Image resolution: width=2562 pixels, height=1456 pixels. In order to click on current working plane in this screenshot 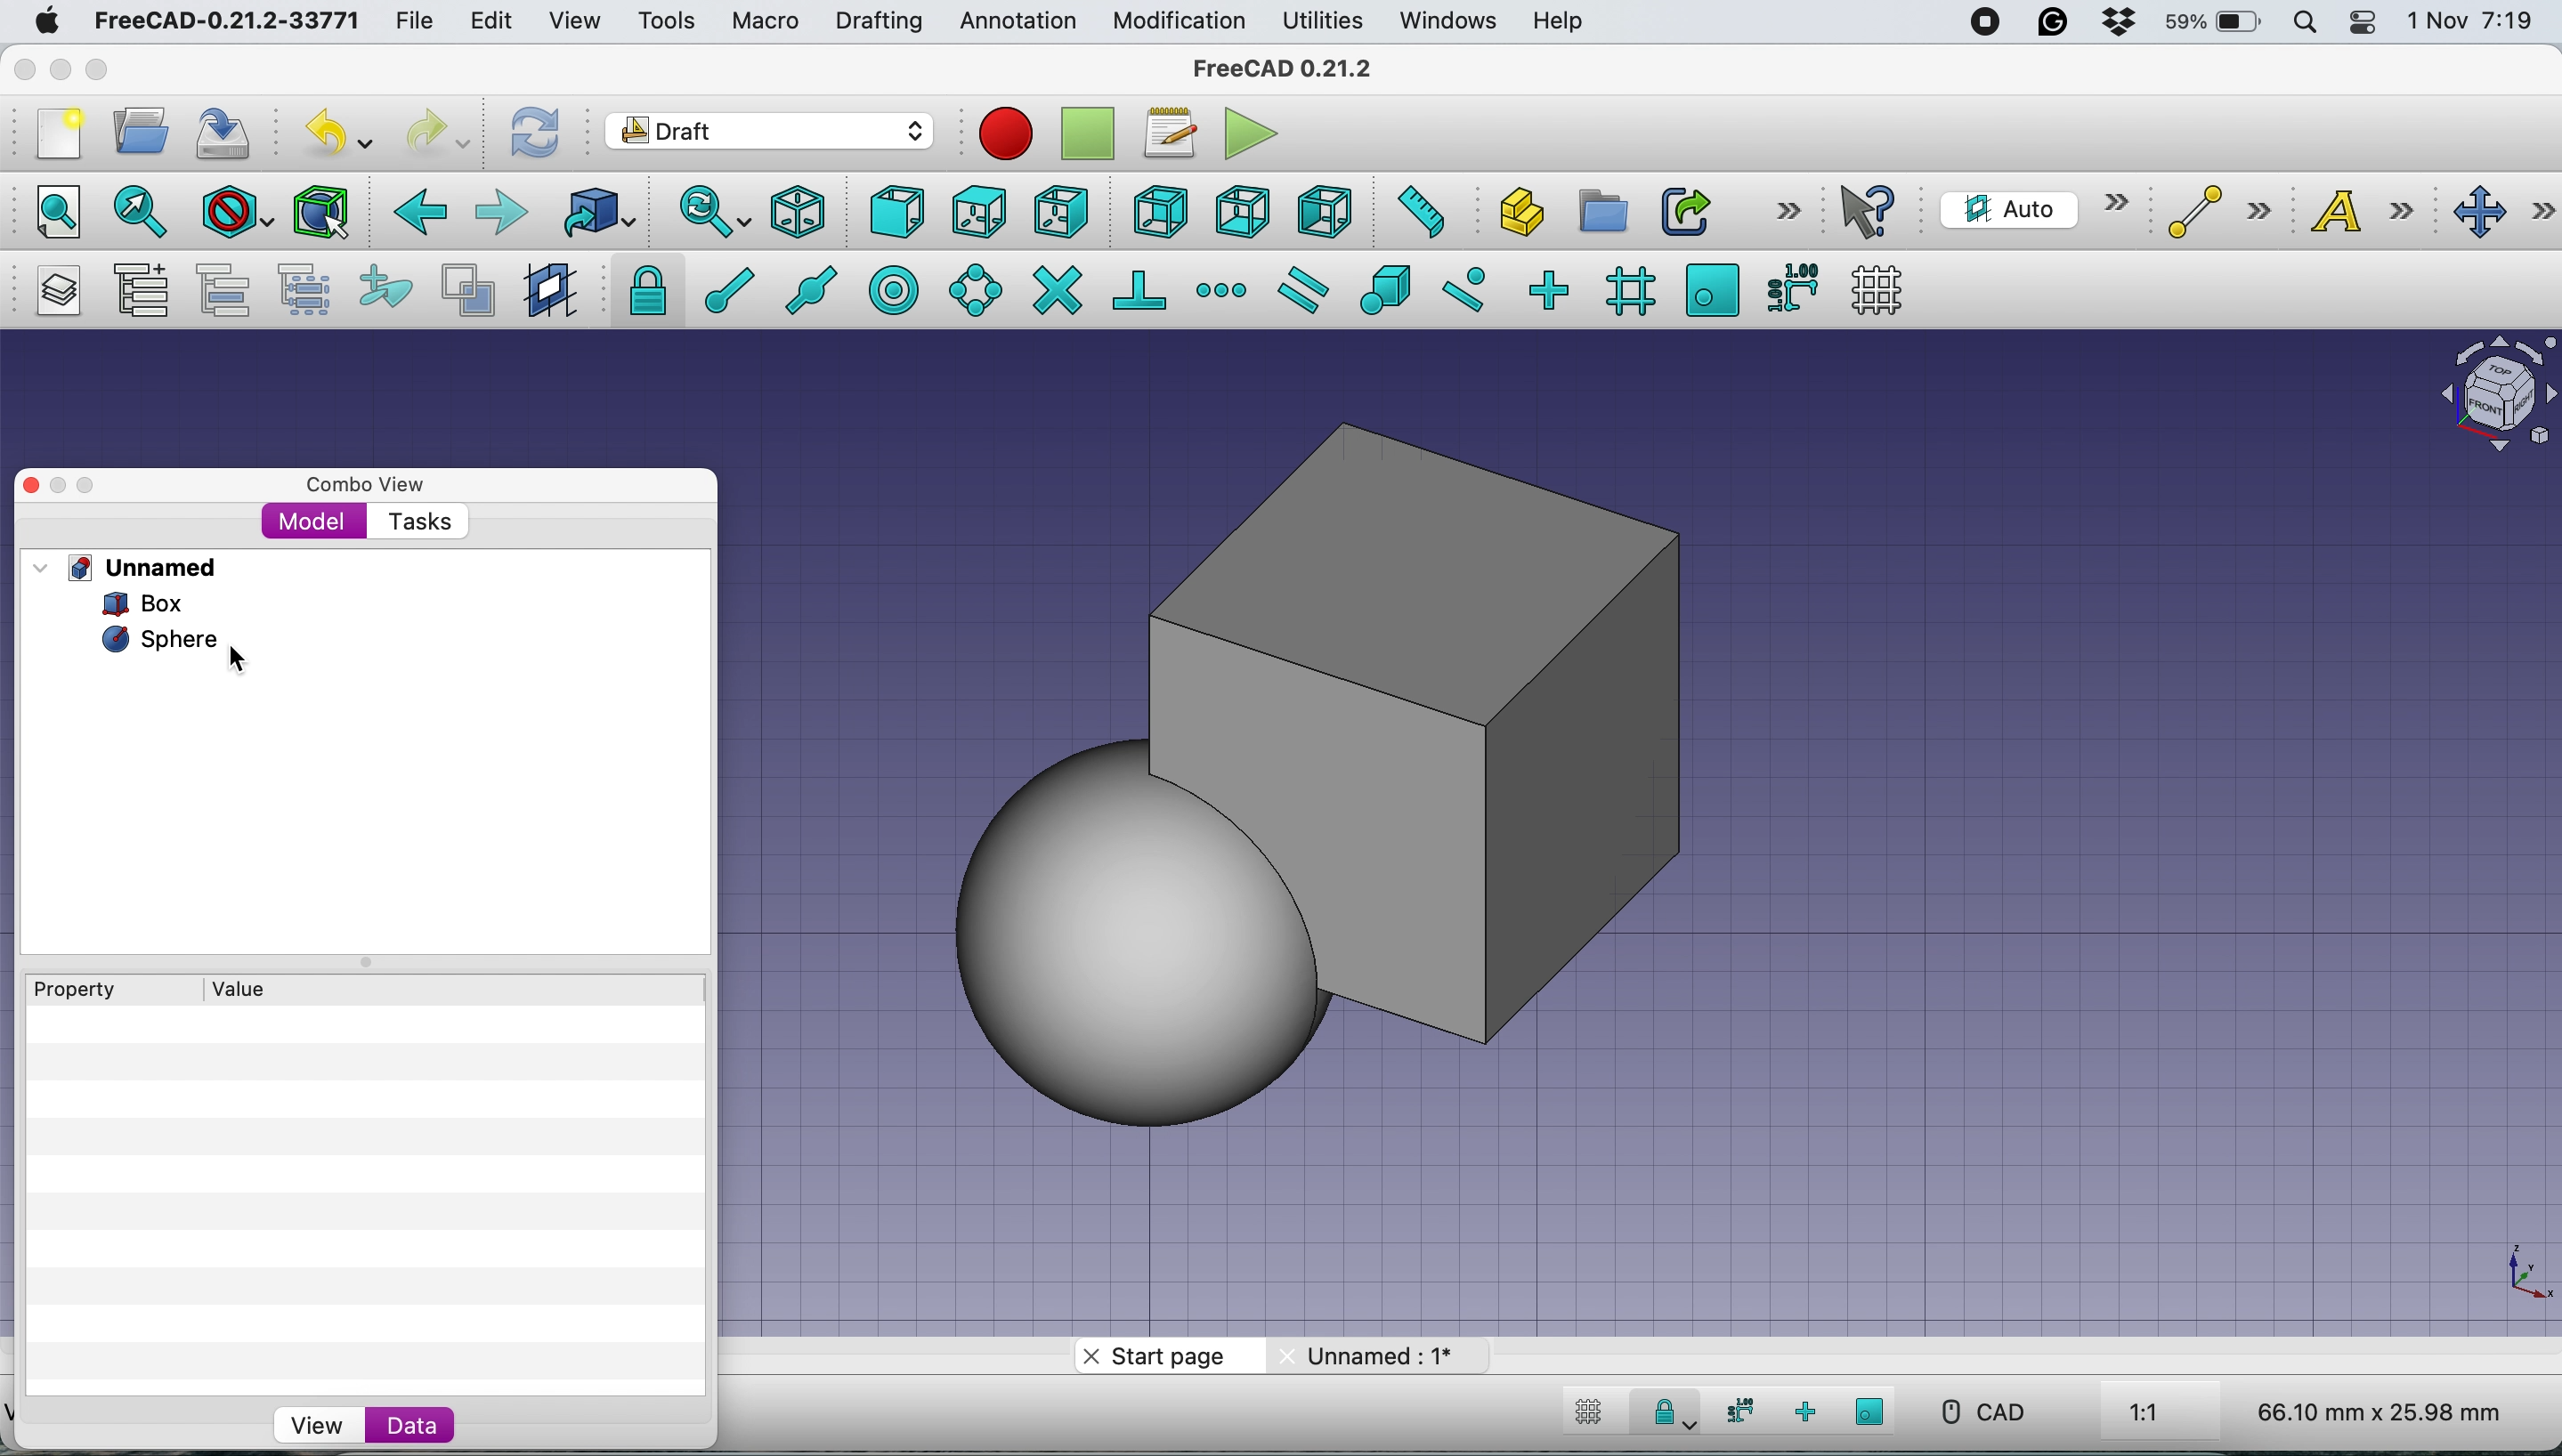, I will do `click(2029, 208)`.